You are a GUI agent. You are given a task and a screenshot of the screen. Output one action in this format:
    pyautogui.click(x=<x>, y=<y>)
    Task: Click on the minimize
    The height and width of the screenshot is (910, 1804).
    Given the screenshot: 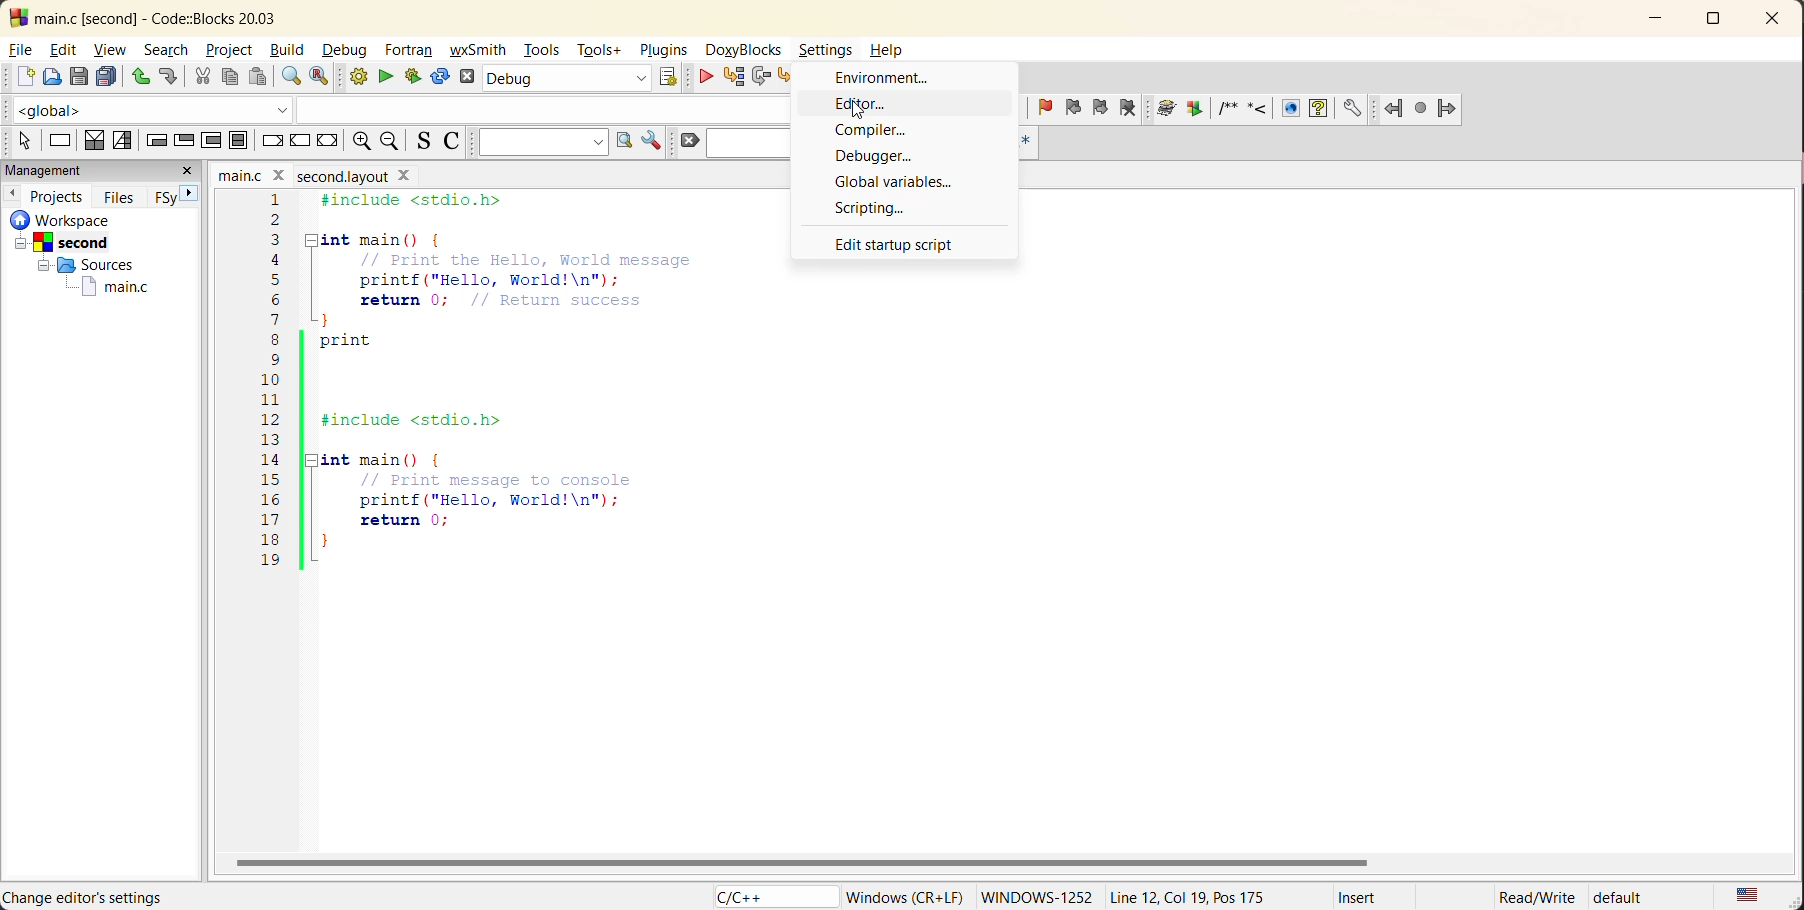 What is the action you would take?
    pyautogui.click(x=1655, y=20)
    